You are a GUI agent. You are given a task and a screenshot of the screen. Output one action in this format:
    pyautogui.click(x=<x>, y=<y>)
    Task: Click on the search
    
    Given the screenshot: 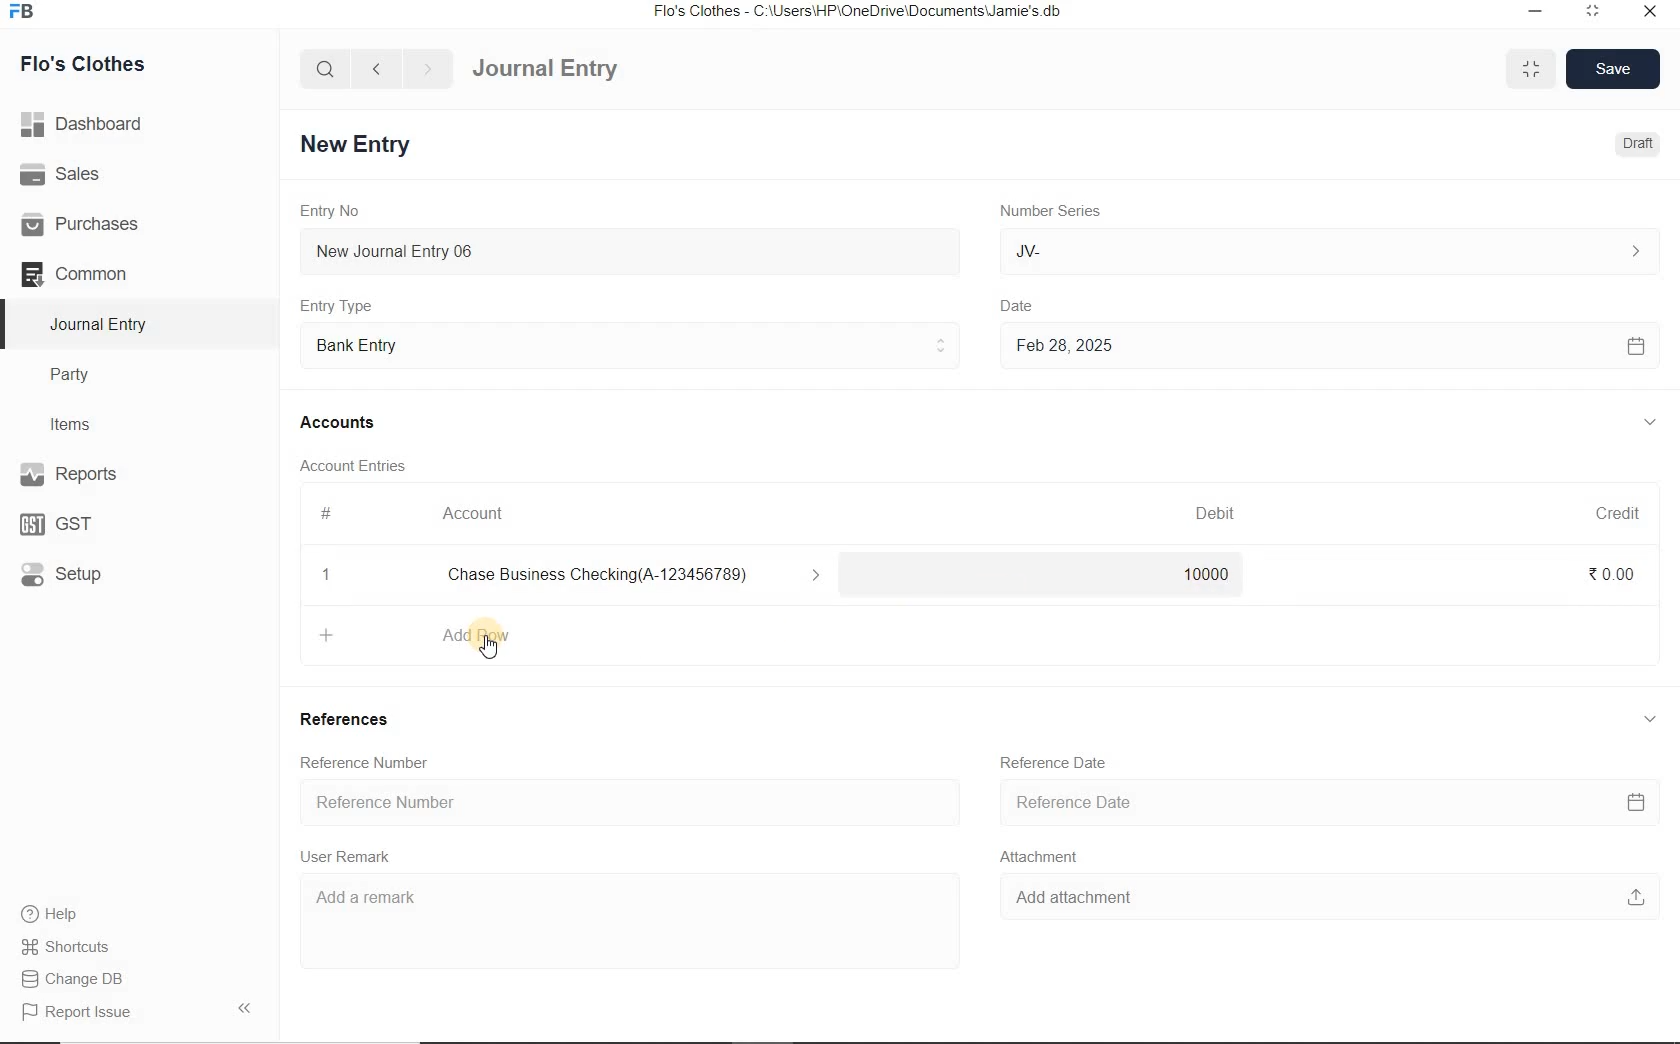 What is the action you would take?
    pyautogui.click(x=326, y=69)
    